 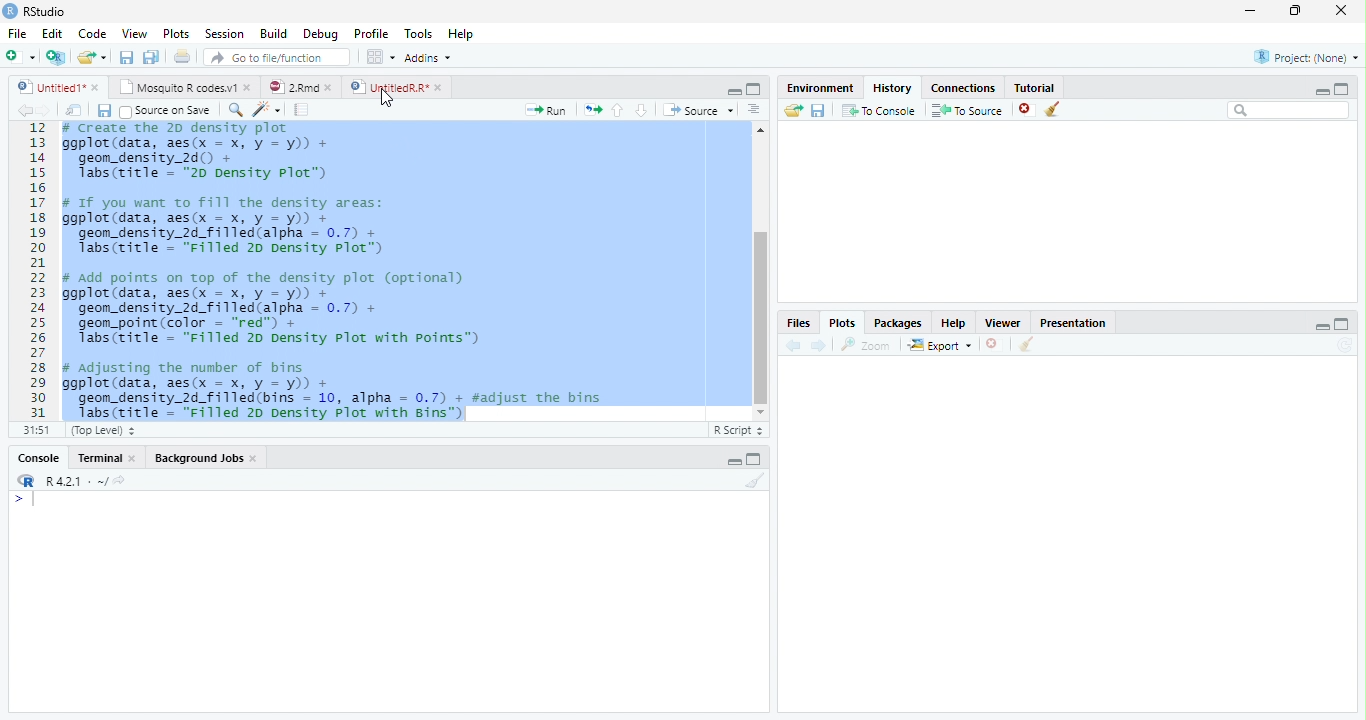 What do you see at coordinates (761, 317) in the screenshot?
I see `vertical Scrollbar` at bounding box center [761, 317].